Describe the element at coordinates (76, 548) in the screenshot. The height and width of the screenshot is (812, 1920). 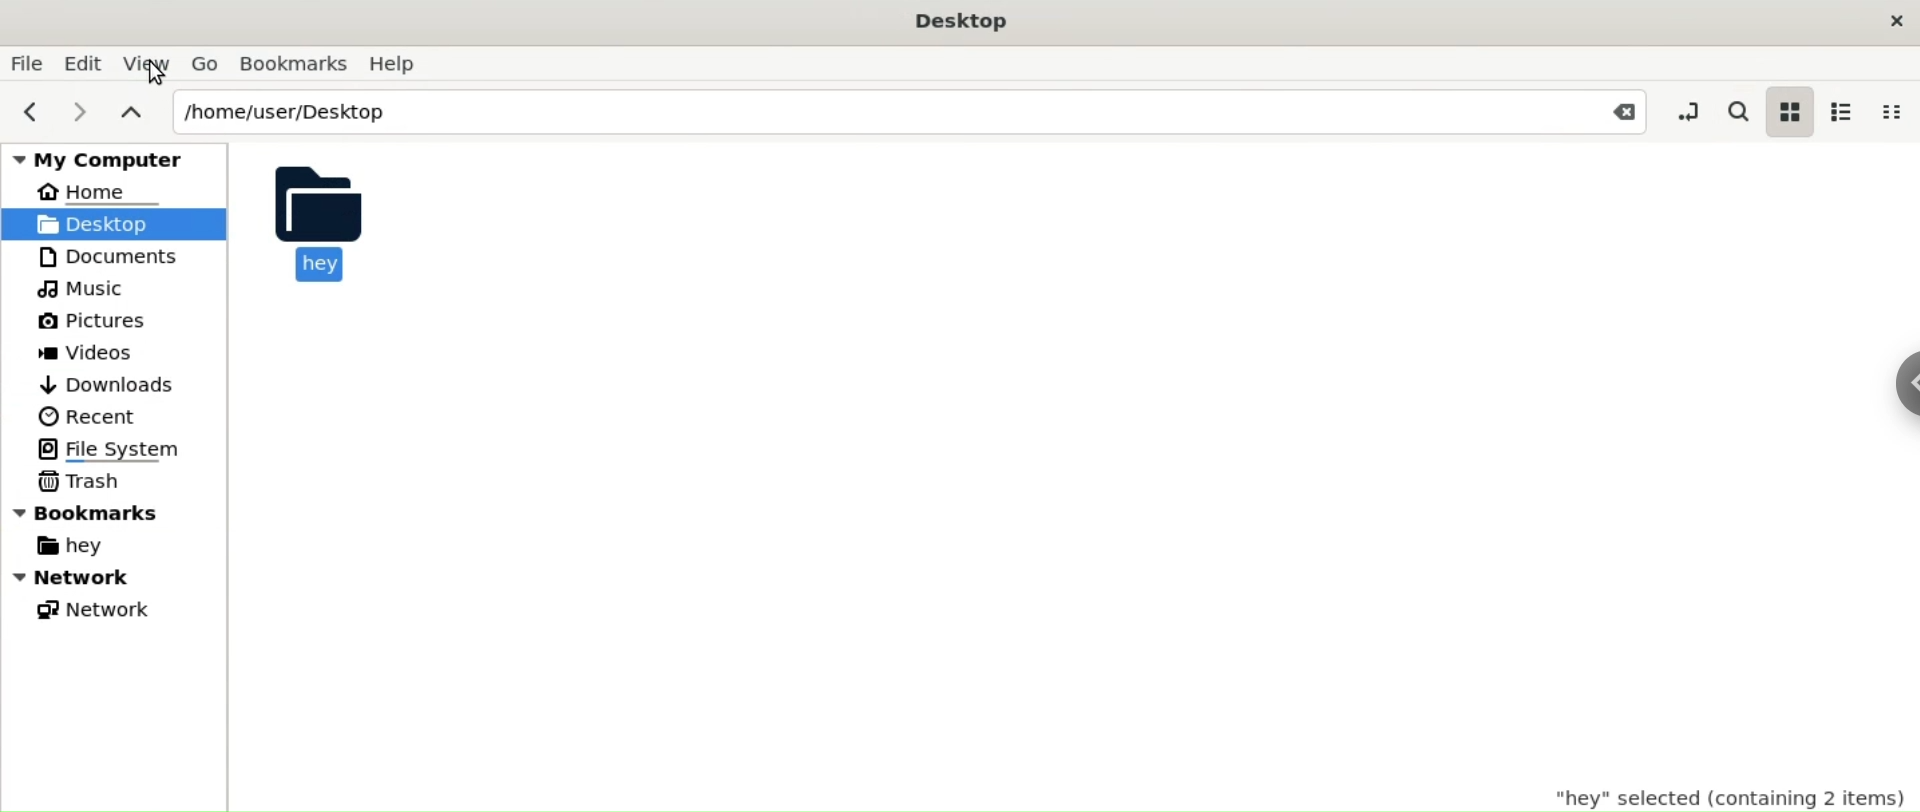
I see `hey` at that location.